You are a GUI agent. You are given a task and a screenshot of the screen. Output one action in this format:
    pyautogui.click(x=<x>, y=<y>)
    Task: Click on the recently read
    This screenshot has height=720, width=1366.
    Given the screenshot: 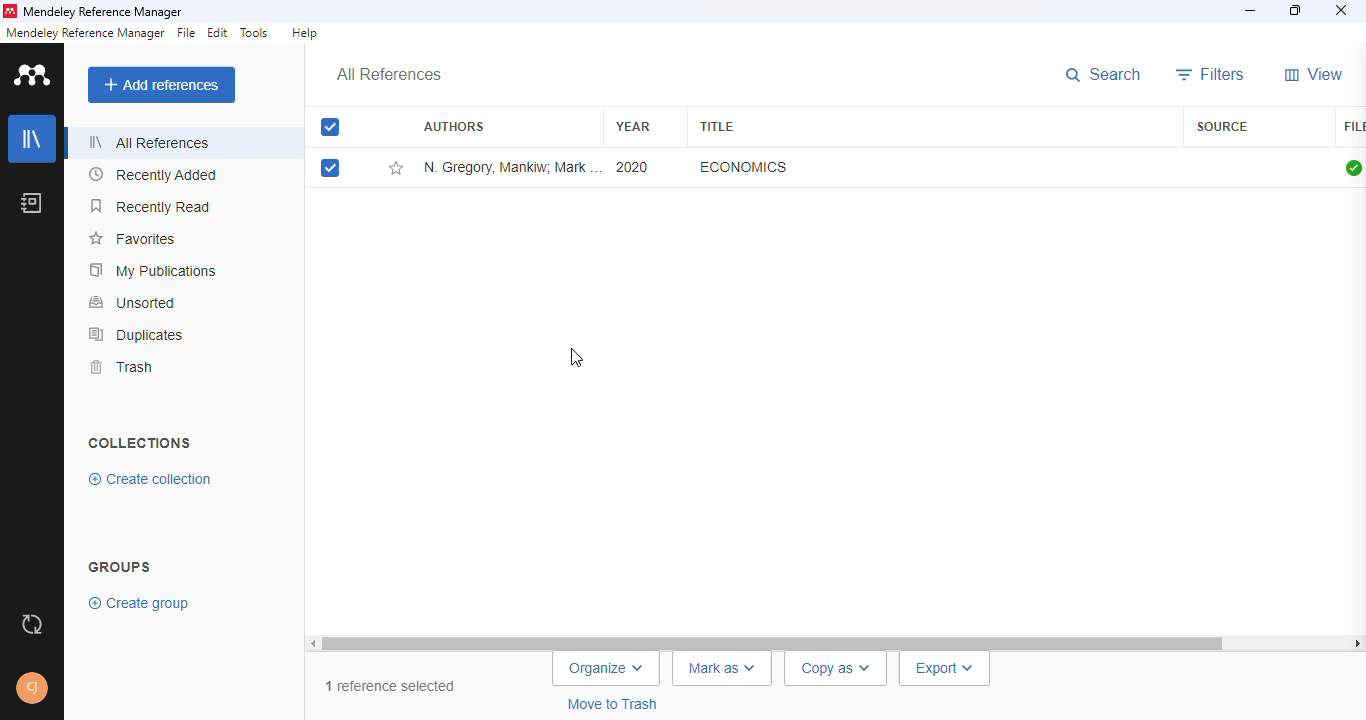 What is the action you would take?
    pyautogui.click(x=151, y=207)
    